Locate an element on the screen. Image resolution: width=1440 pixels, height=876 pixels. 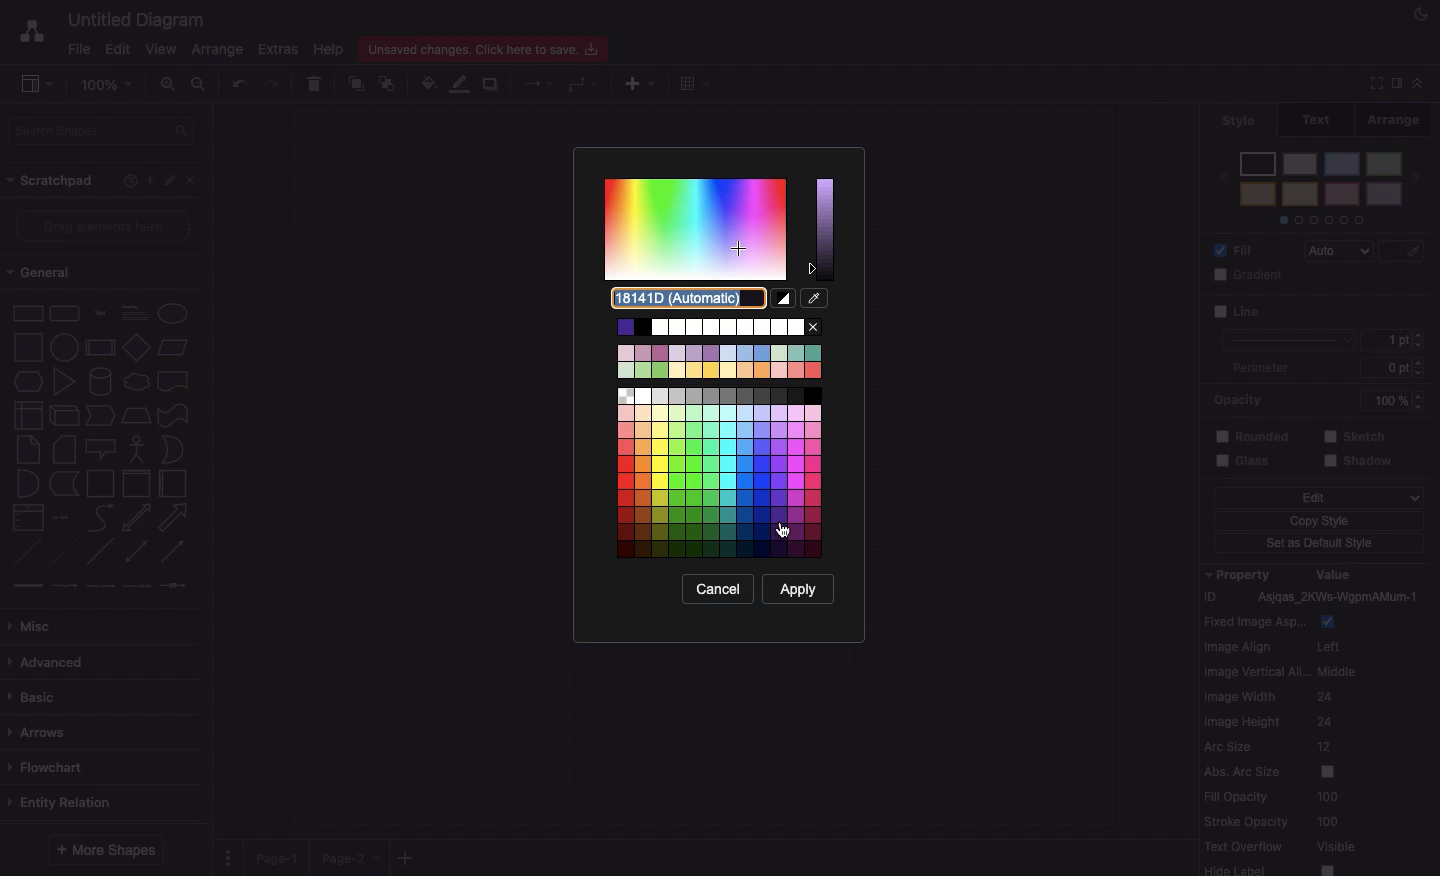
Picker is located at coordinates (815, 297).